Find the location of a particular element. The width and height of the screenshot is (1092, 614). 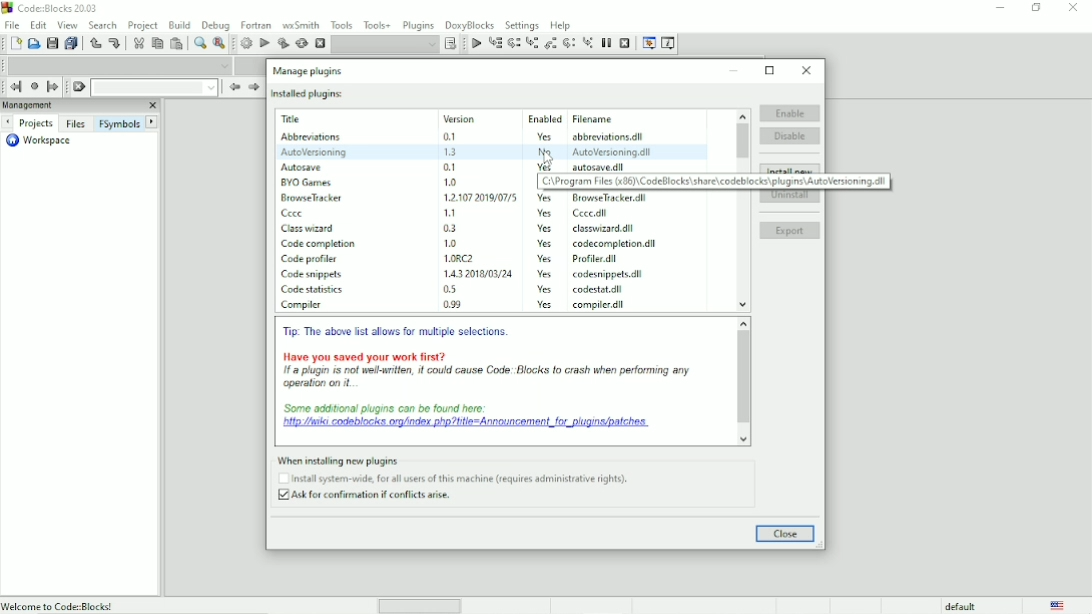

Copy is located at coordinates (157, 43).